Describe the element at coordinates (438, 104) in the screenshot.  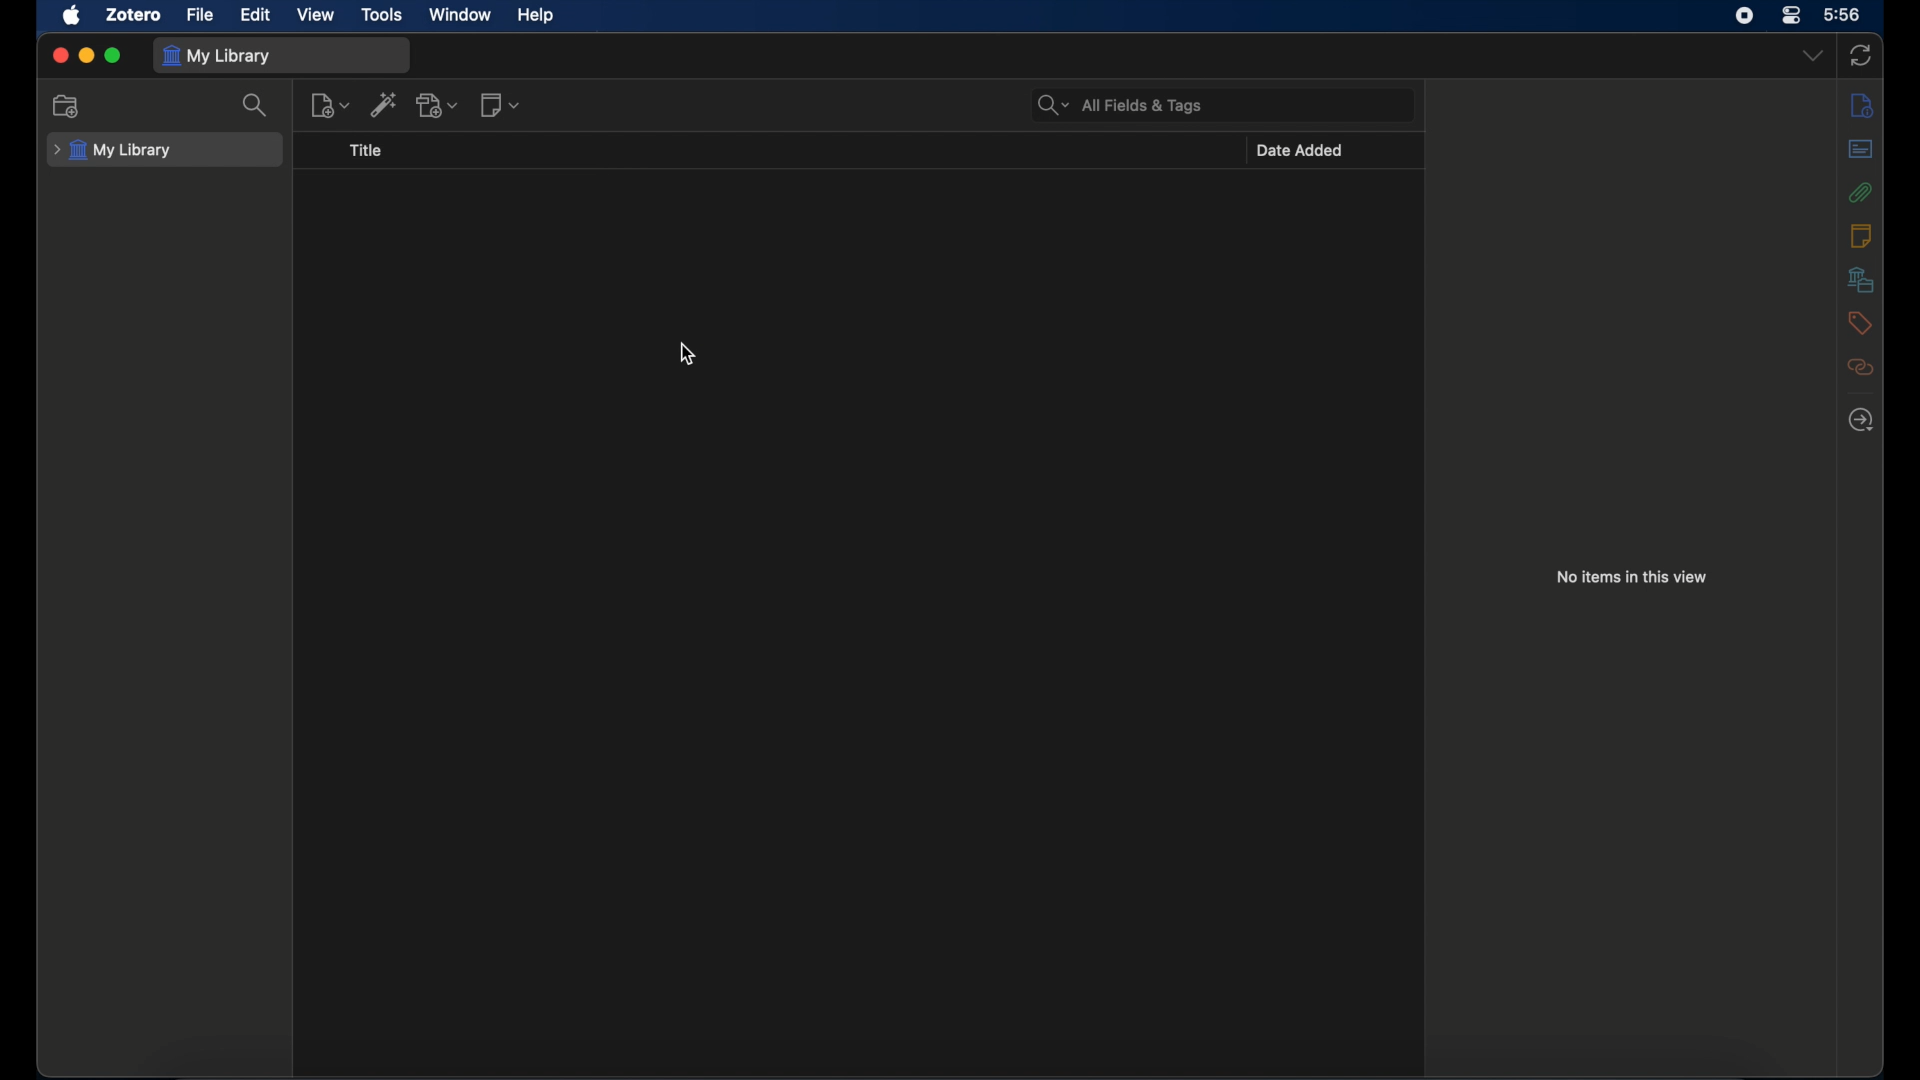
I see `add attachments` at that location.